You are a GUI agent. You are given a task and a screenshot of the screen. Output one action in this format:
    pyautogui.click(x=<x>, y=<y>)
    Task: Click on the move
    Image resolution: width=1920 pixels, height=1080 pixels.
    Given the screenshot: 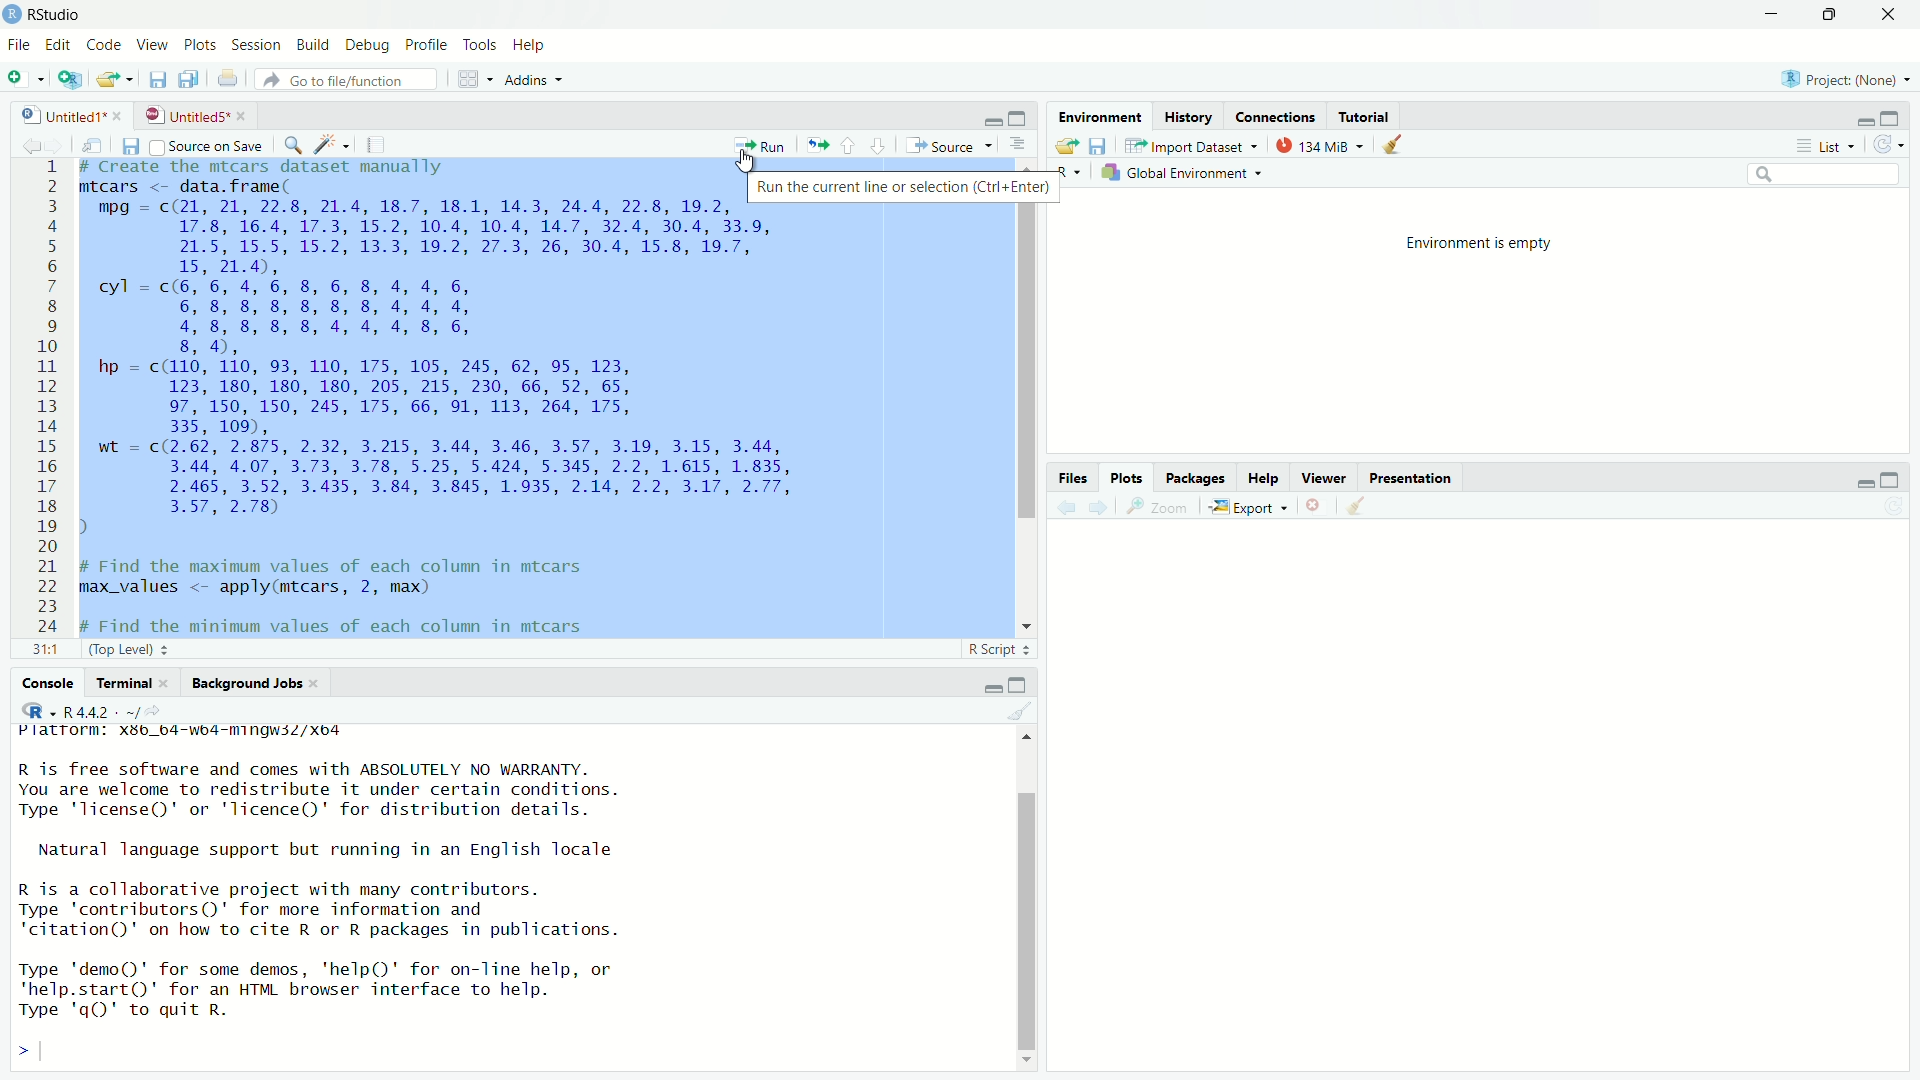 What is the action you would take?
    pyautogui.click(x=100, y=146)
    